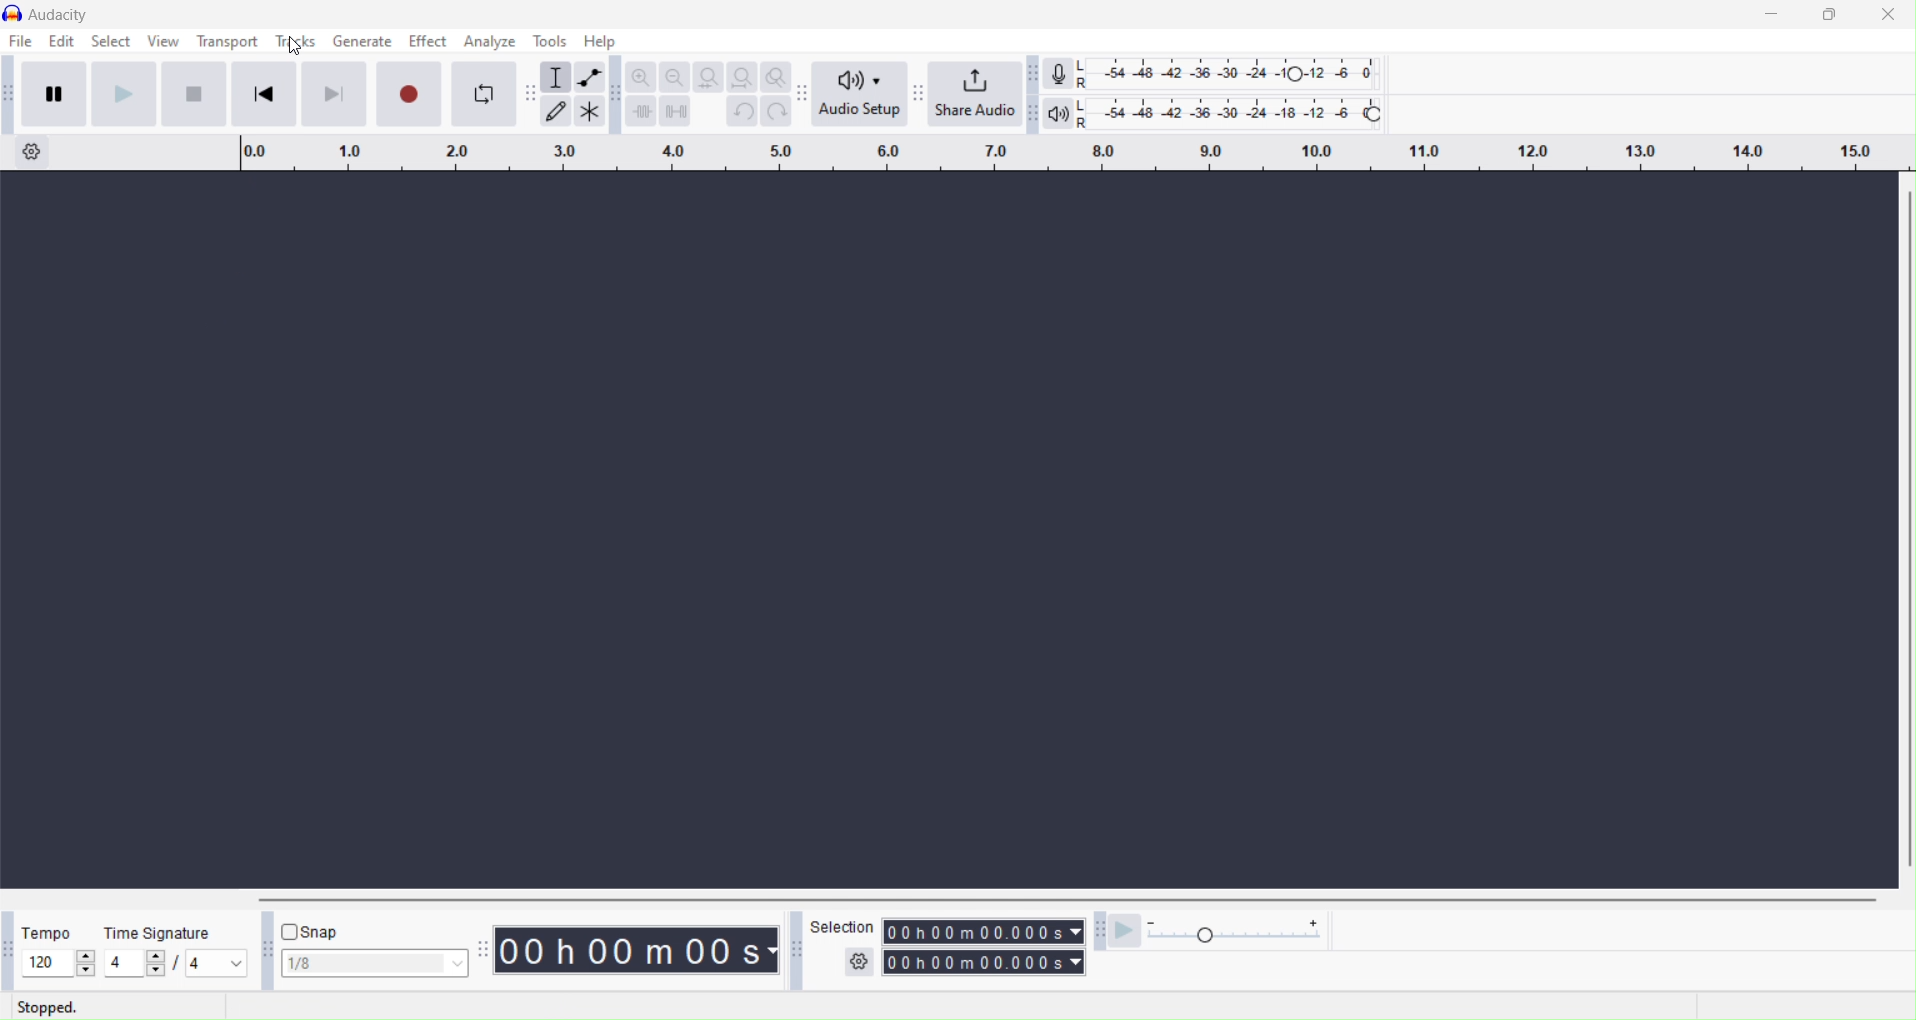  Describe the element at coordinates (86, 972) in the screenshot. I see `decrease tempo` at that location.